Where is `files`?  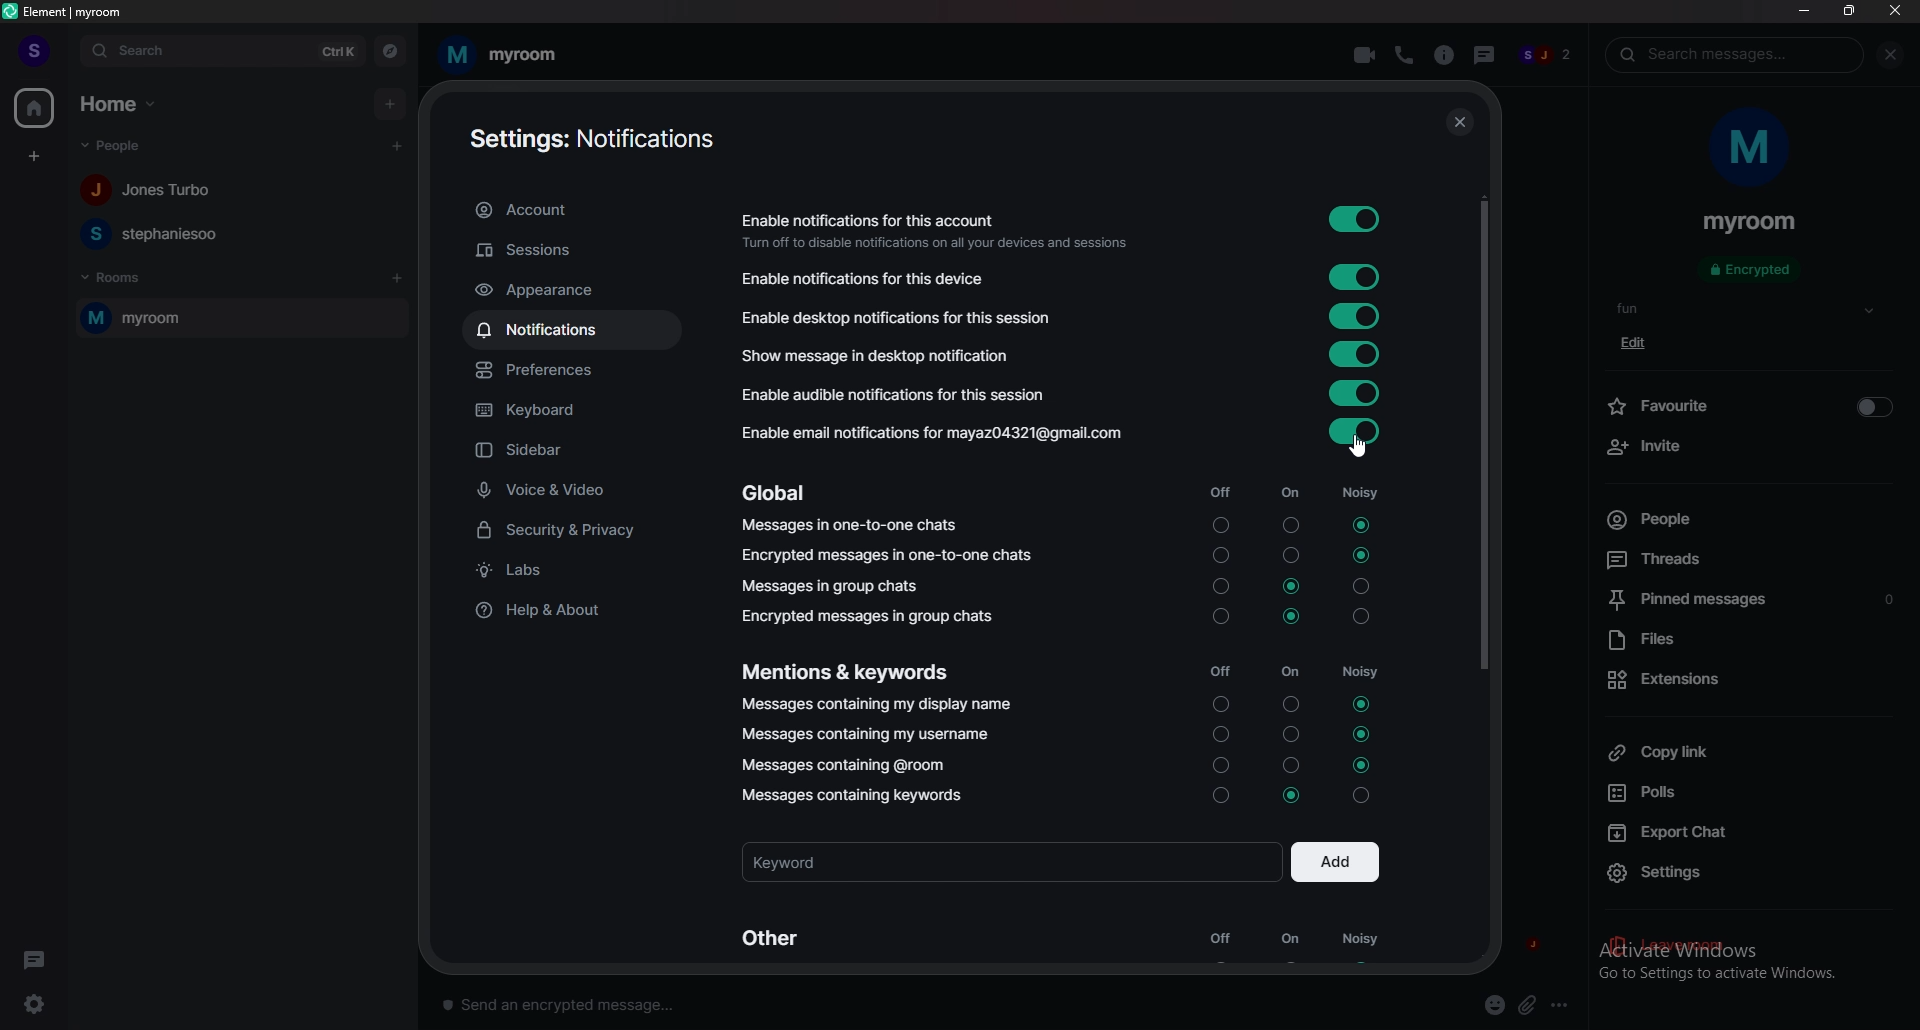
files is located at coordinates (1748, 641).